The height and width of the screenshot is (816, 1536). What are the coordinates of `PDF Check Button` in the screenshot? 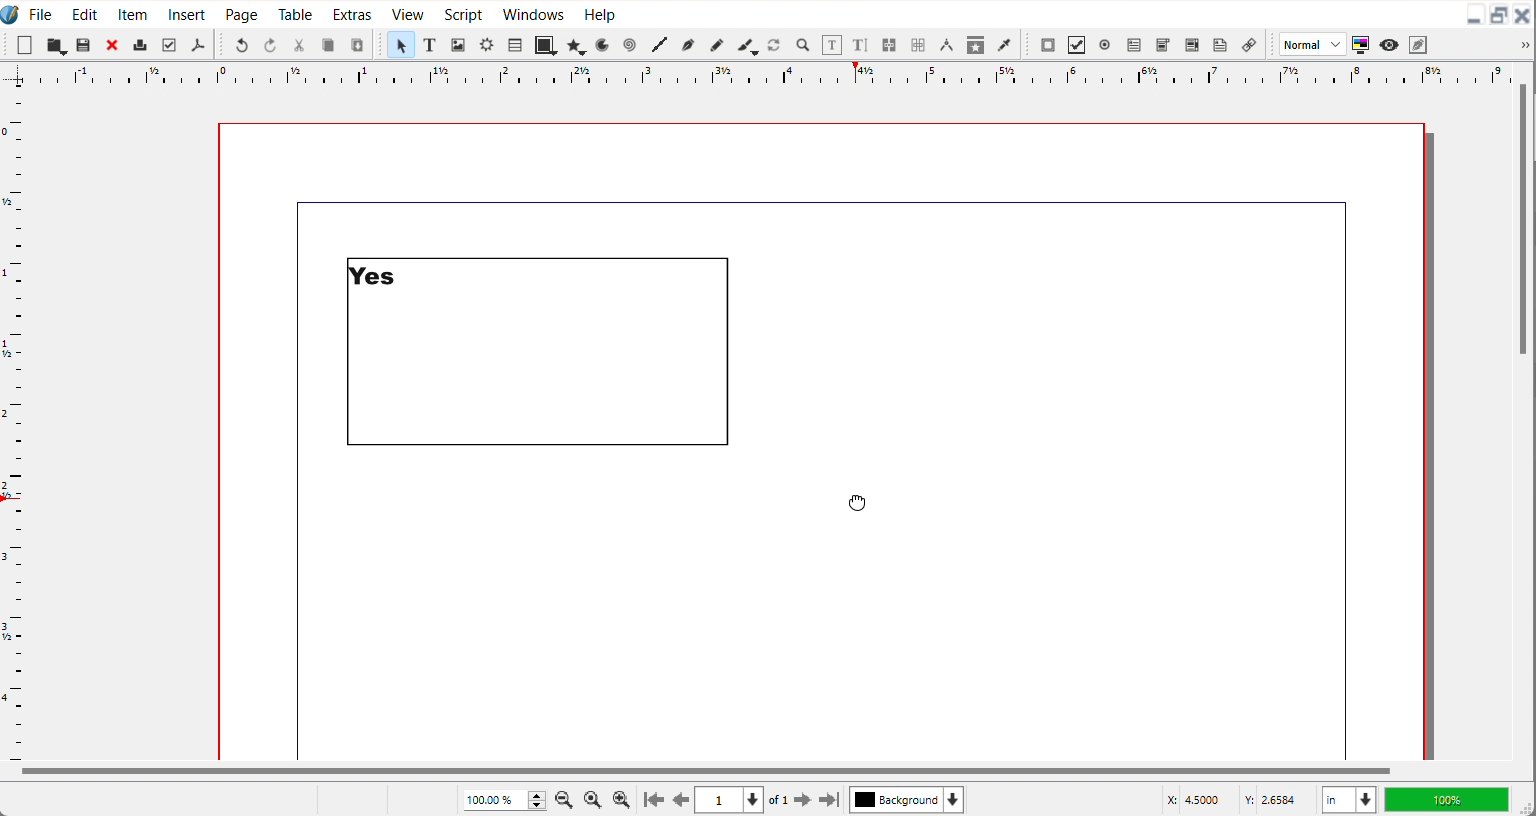 It's located at (1076, 45).